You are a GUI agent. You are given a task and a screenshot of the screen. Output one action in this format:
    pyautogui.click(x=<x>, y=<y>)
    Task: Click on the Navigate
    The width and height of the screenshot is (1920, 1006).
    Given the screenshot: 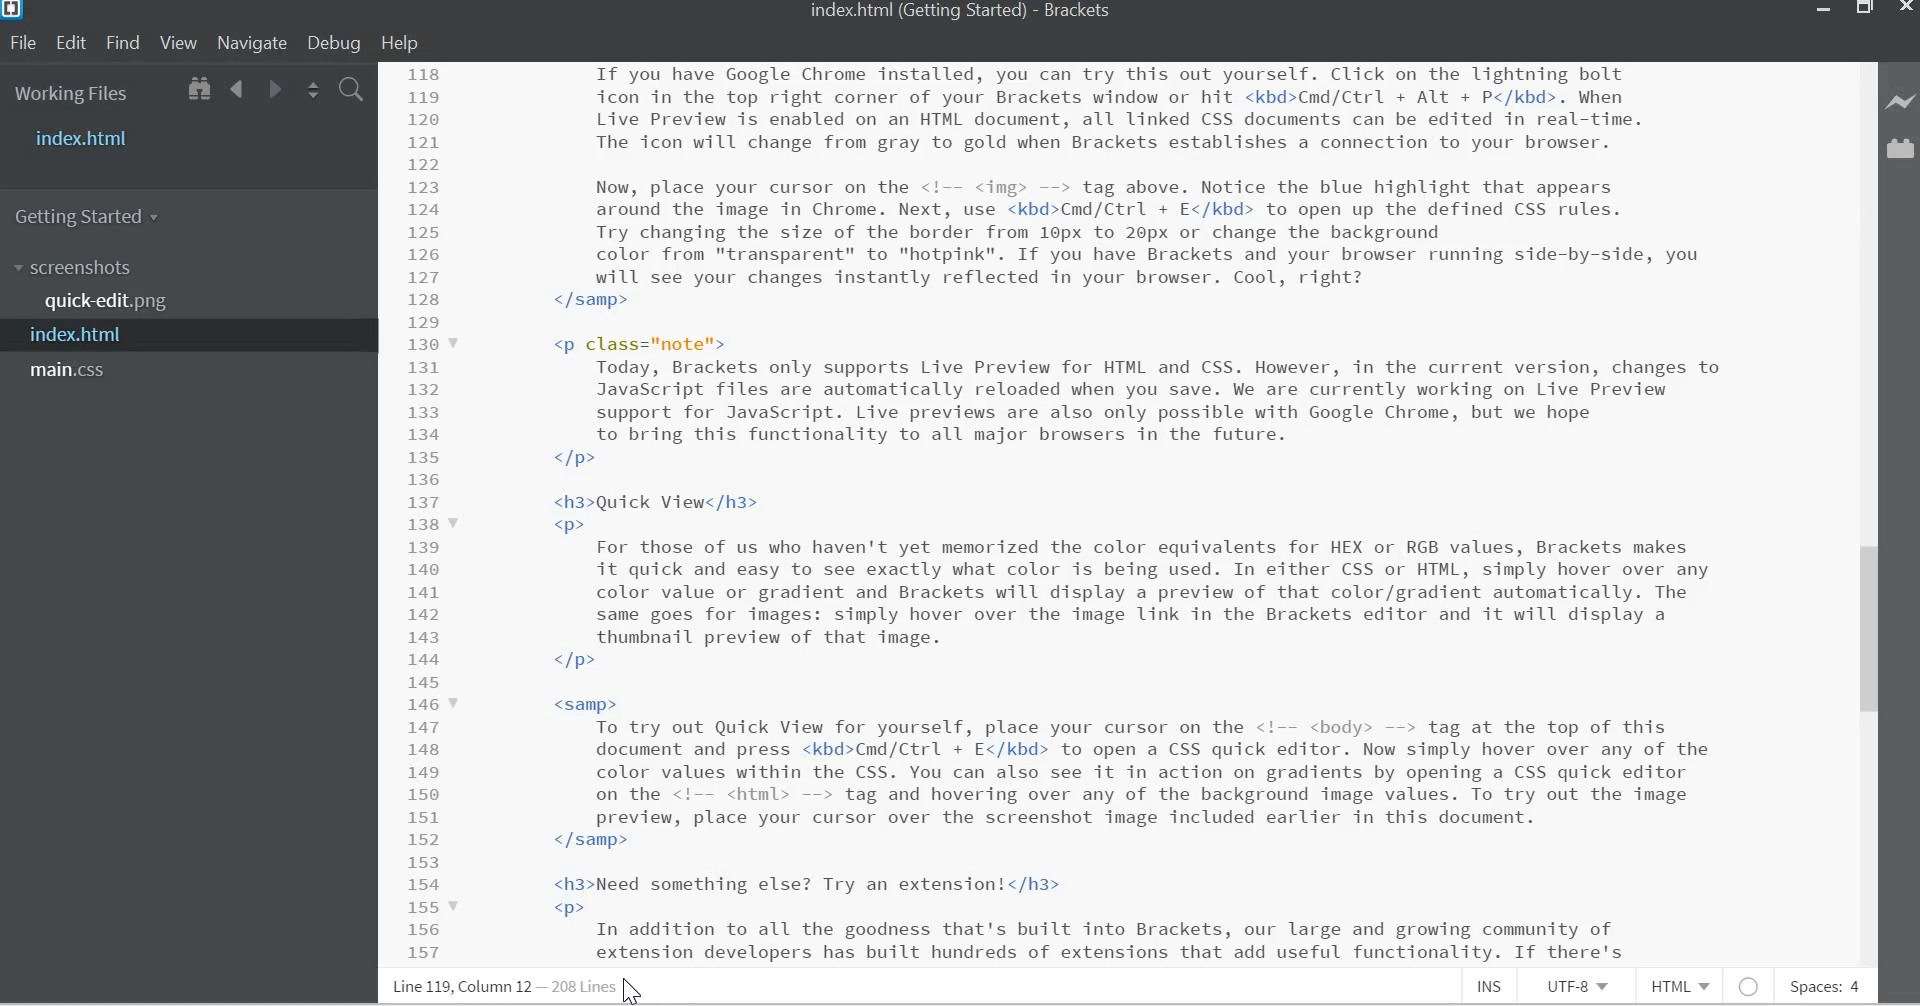 What is the action you would take?
    pyautogui.click(x=251, y=45)
    